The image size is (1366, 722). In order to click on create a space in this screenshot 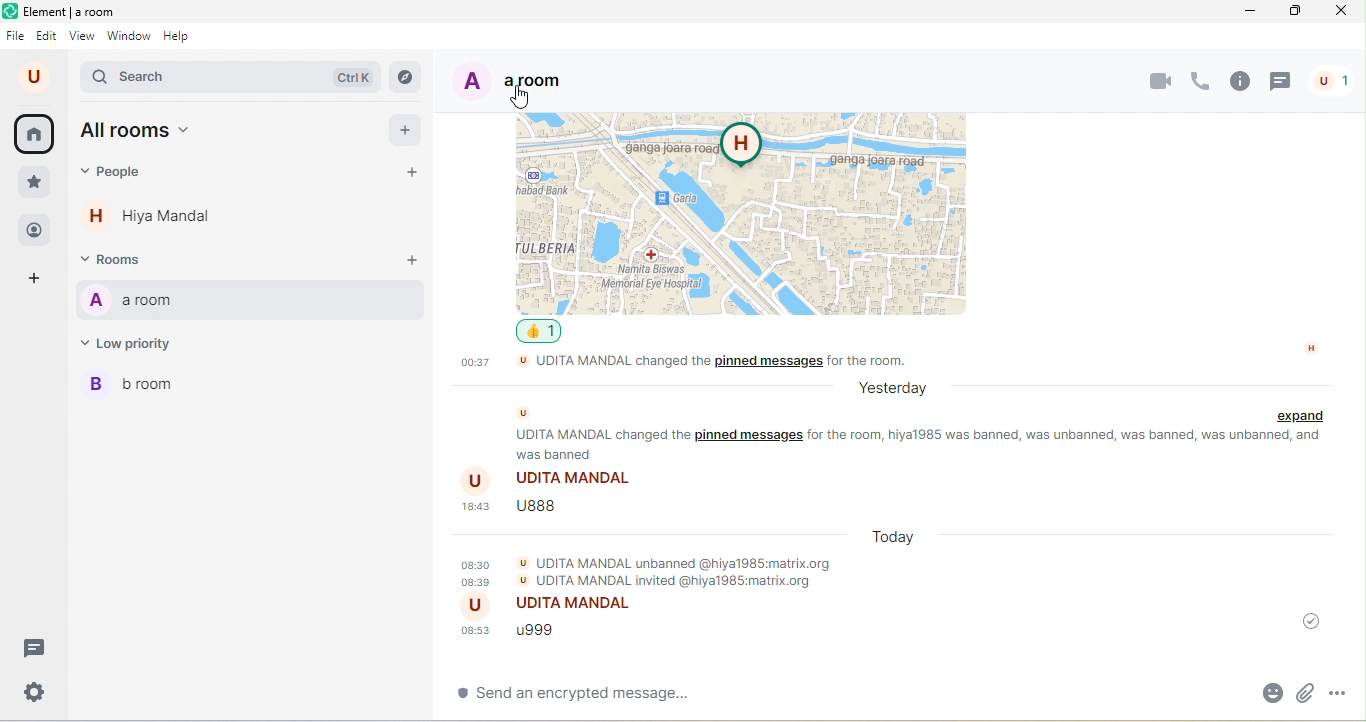, I will do `click(42, 280)`.